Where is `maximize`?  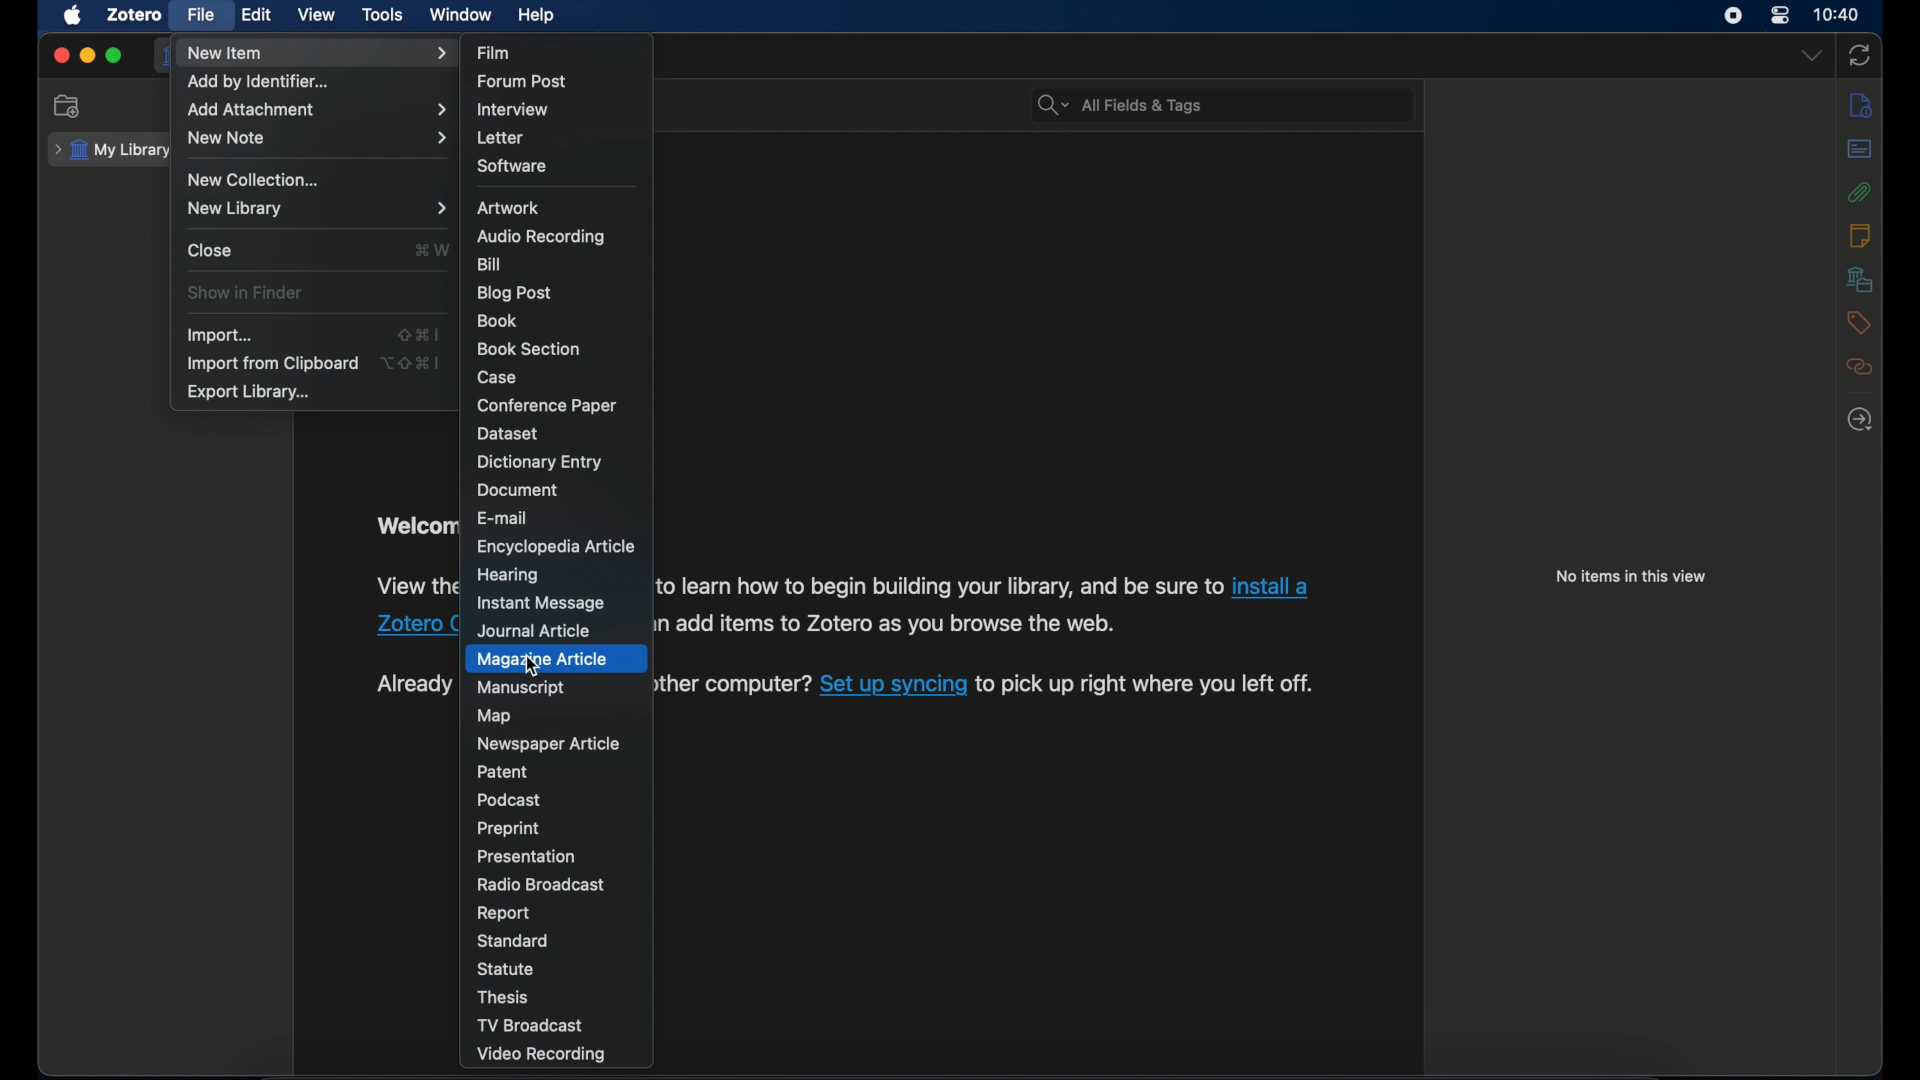 maximize is located at coordinates (114, 56).